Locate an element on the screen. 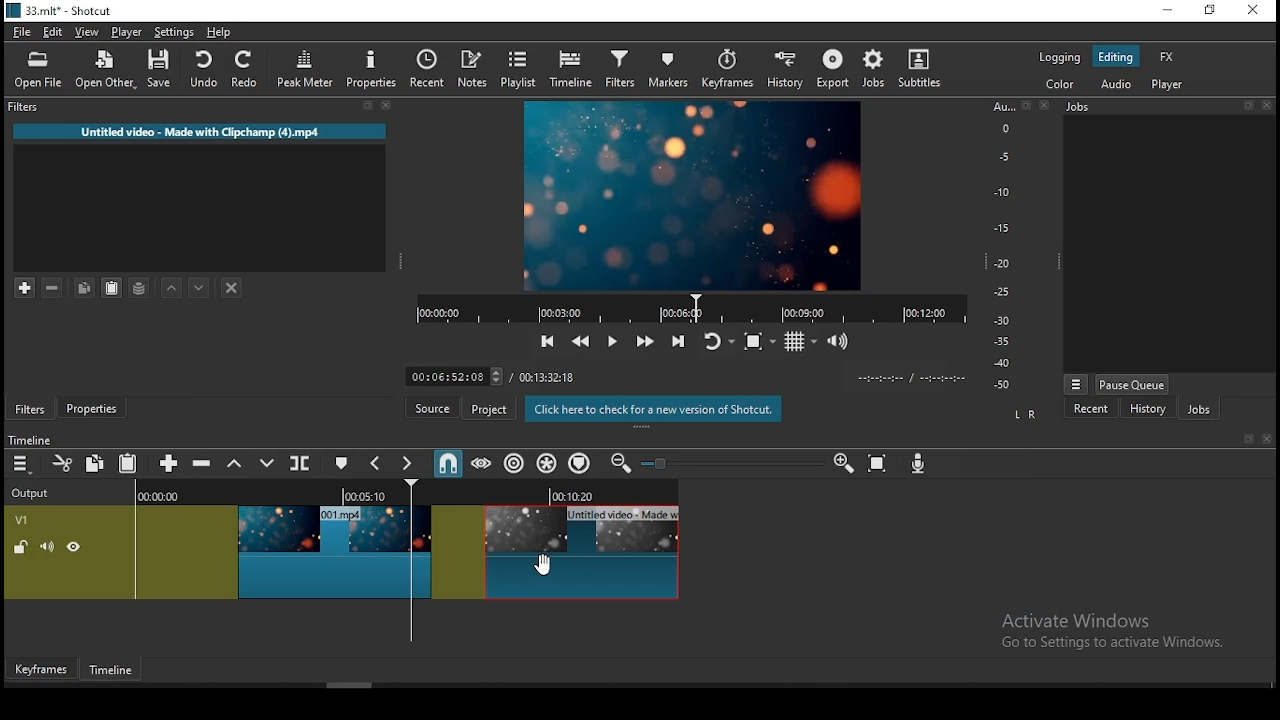 The width and height of the screenshot is (1280, 720). (un)mute is located at coordinates (45, 547).